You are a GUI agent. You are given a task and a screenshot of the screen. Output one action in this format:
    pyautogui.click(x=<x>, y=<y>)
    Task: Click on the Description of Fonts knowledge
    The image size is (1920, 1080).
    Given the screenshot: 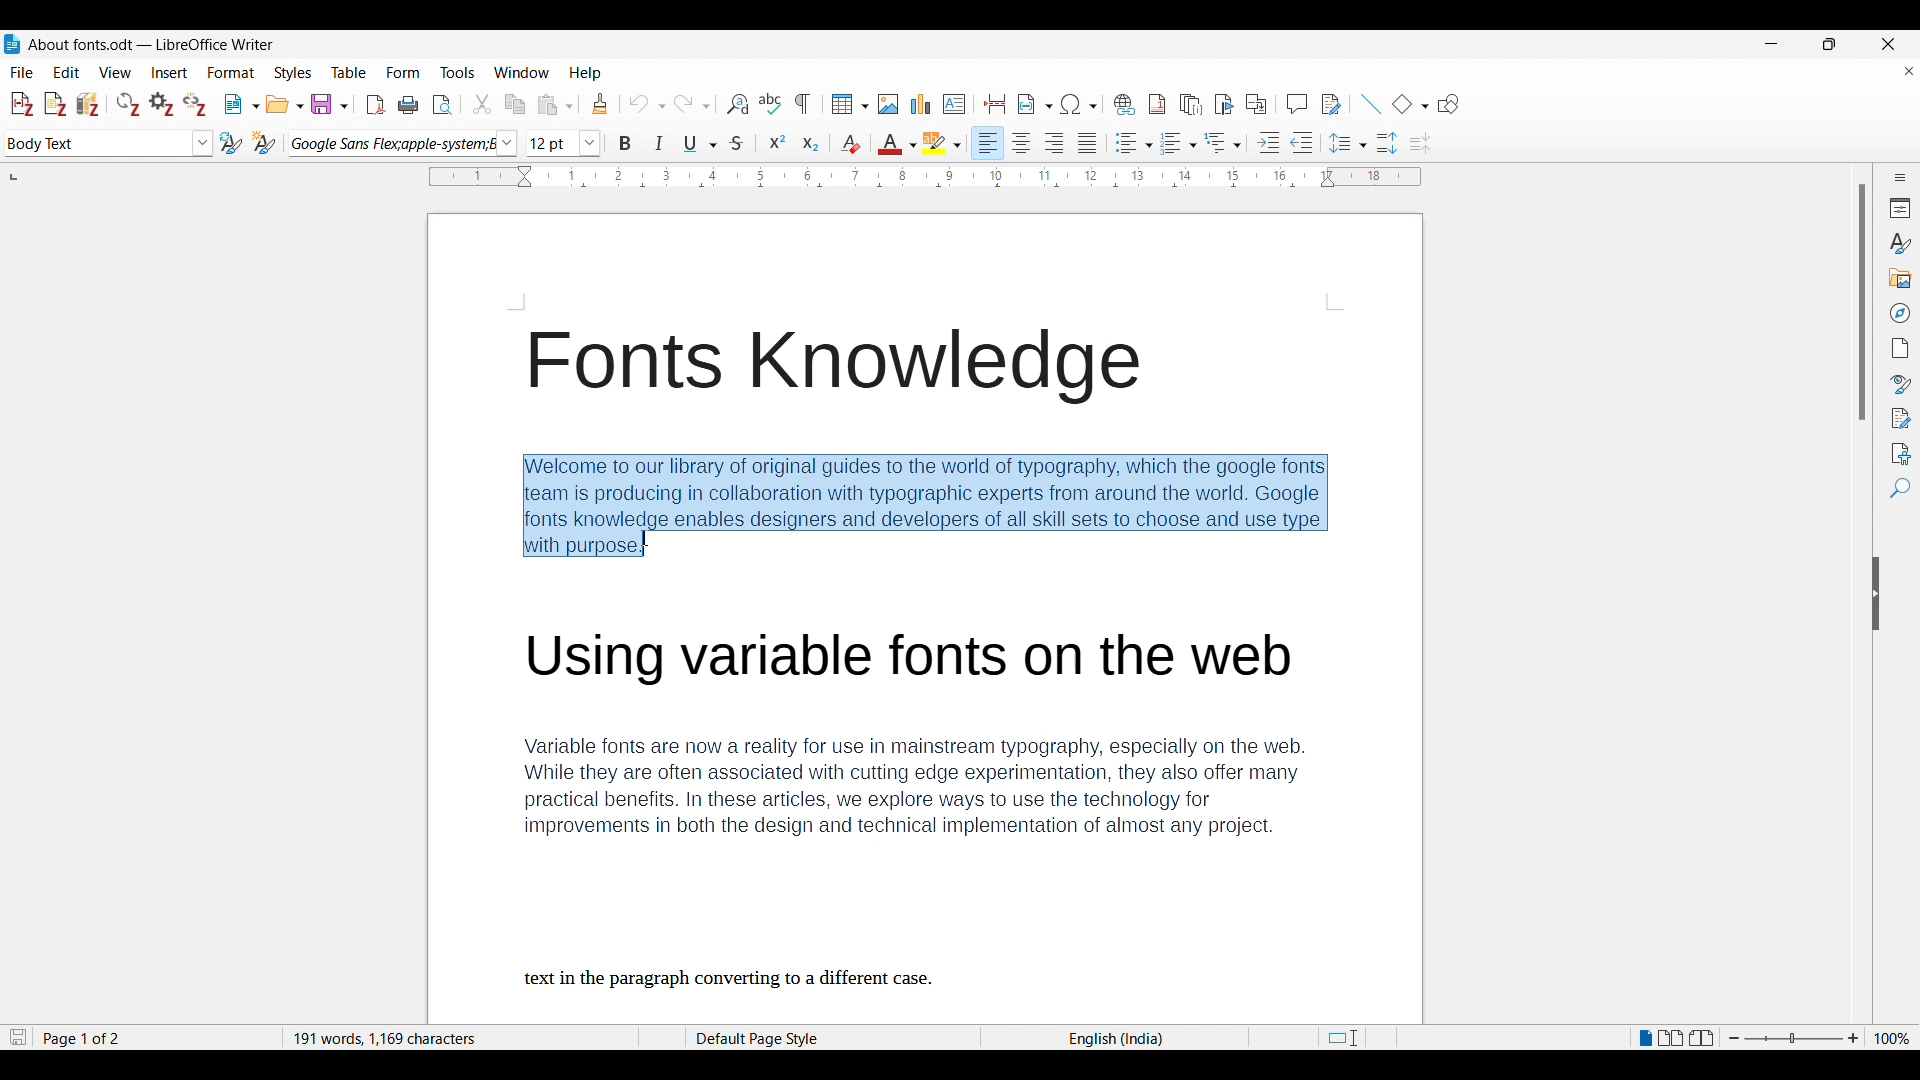 What is the action you would take?
    pyautogui.click(x=926, y=505)
    